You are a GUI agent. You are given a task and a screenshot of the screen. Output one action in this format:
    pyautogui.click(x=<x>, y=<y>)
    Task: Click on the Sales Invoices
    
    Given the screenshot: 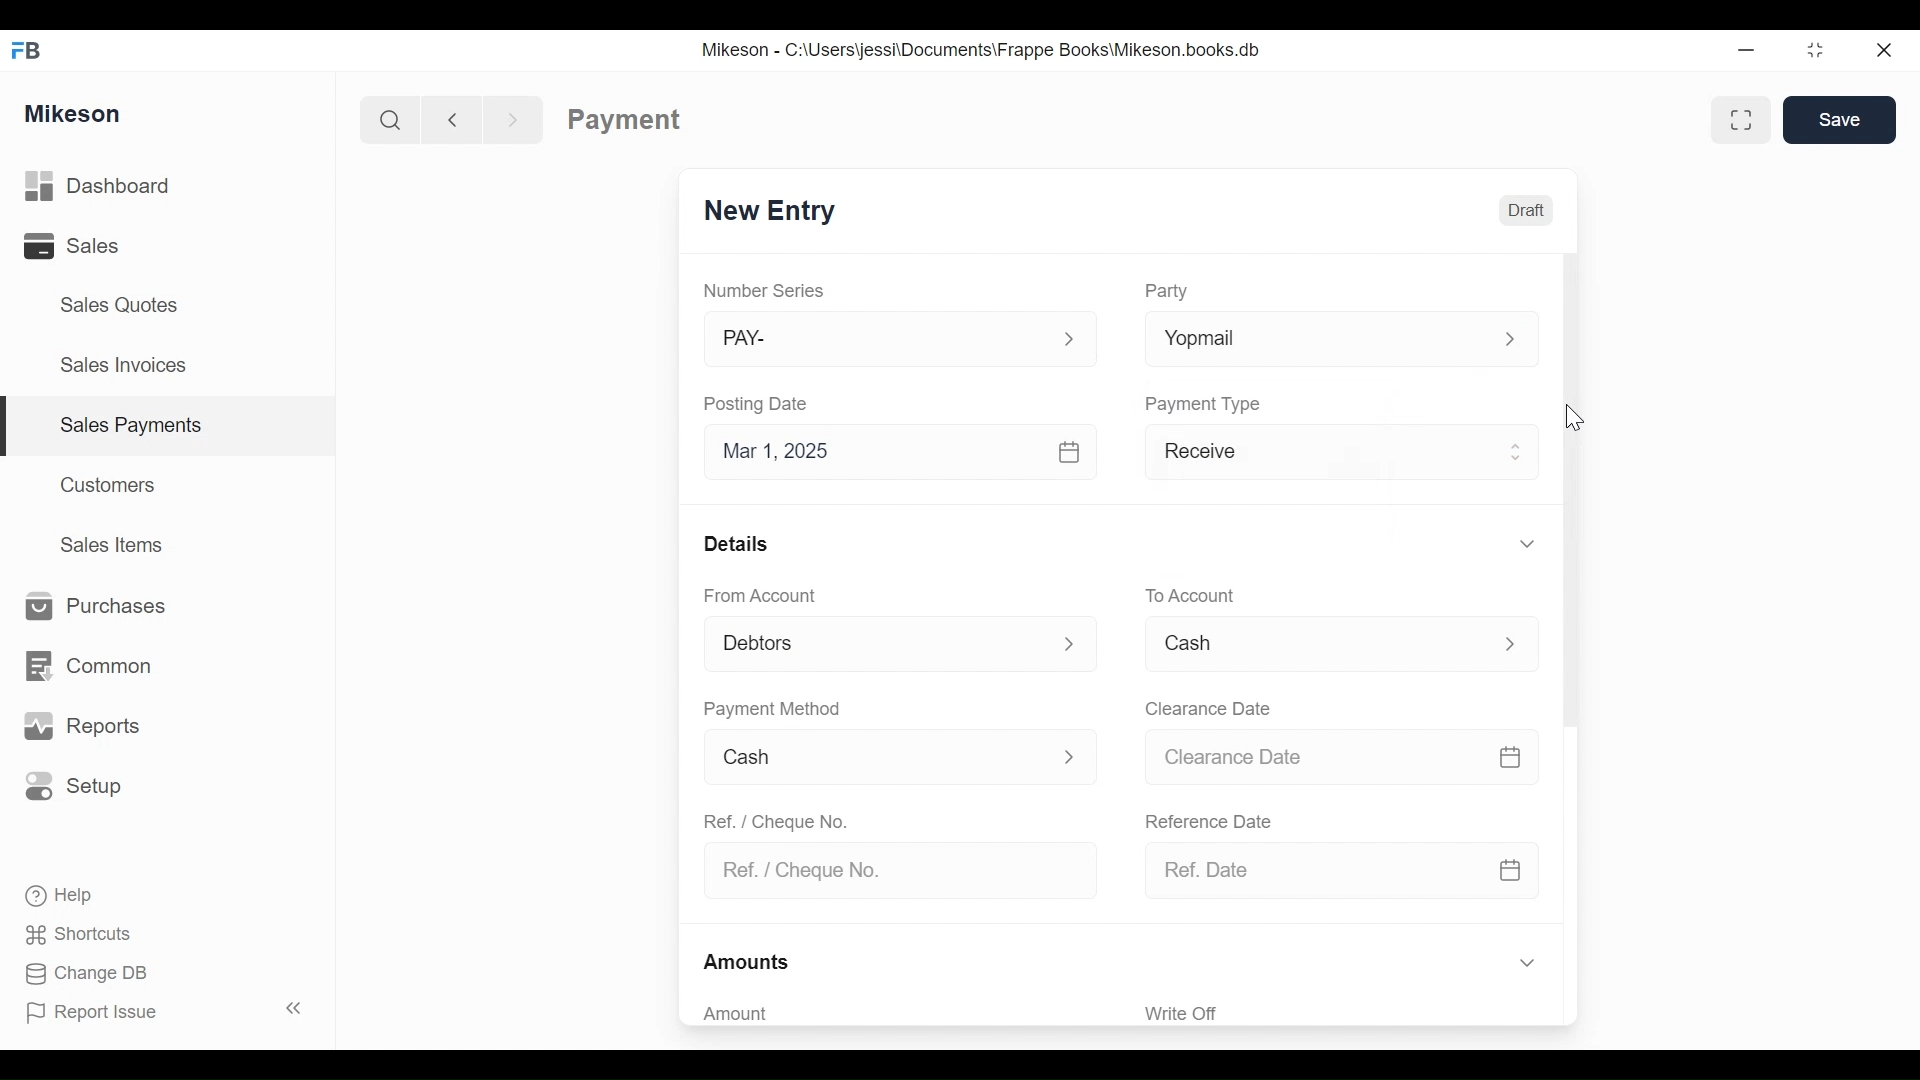 What is the action you would take?
    pyautogui.click(x=116, y=367)
    